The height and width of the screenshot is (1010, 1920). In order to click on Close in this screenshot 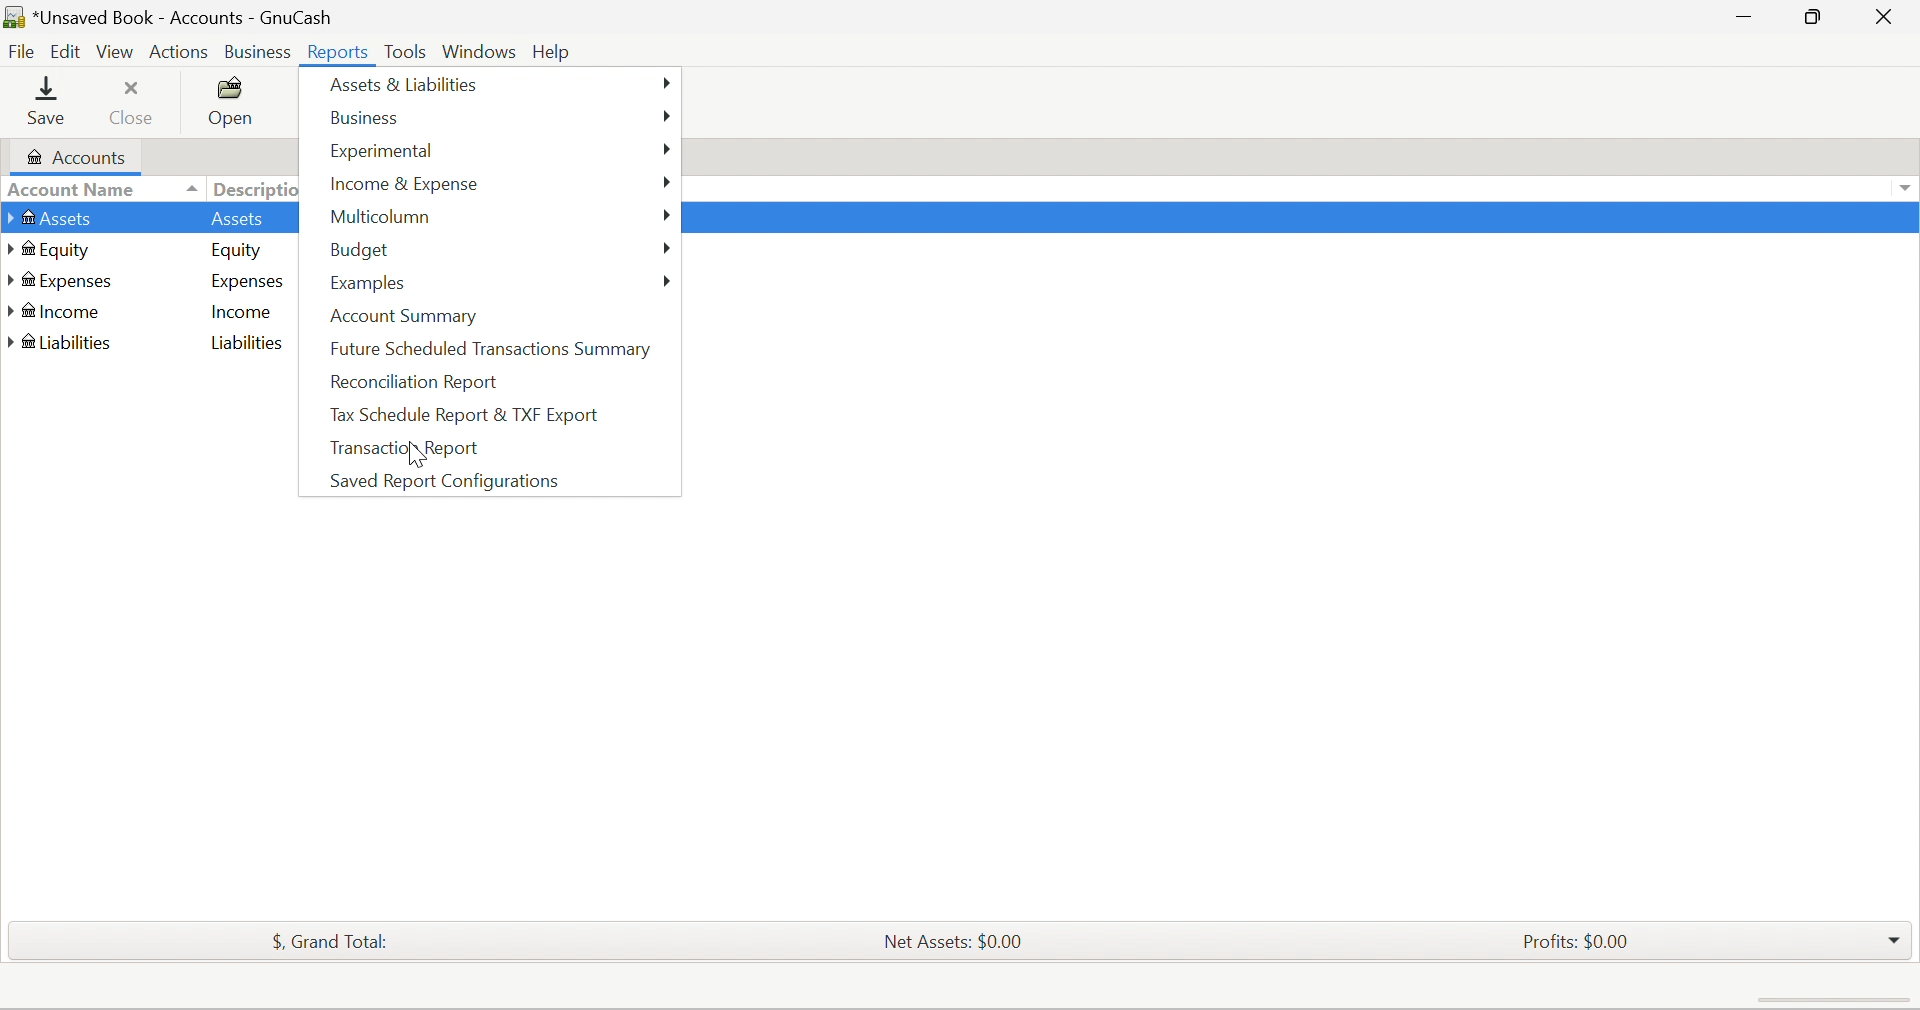, I will do `click(133, 110)`.